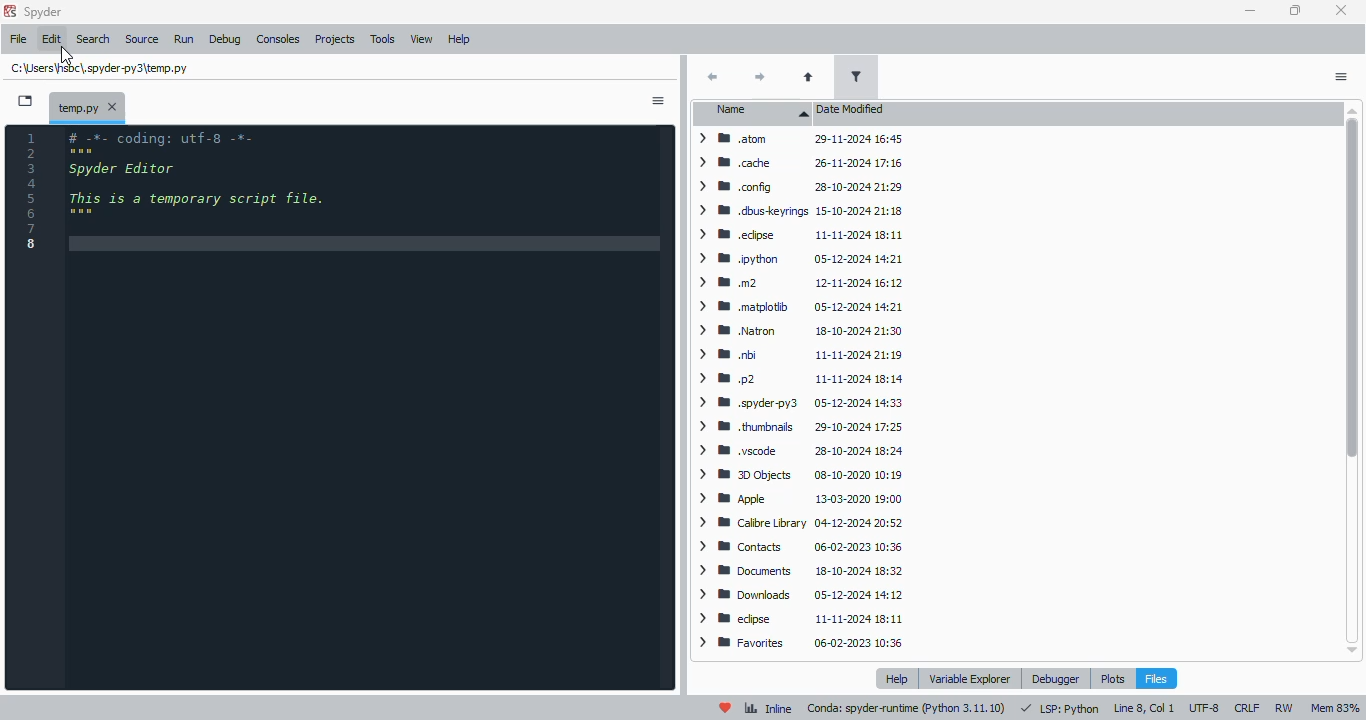  Describe the element at coordinates (112, 108) in the screenshot. I see `close` at that location.